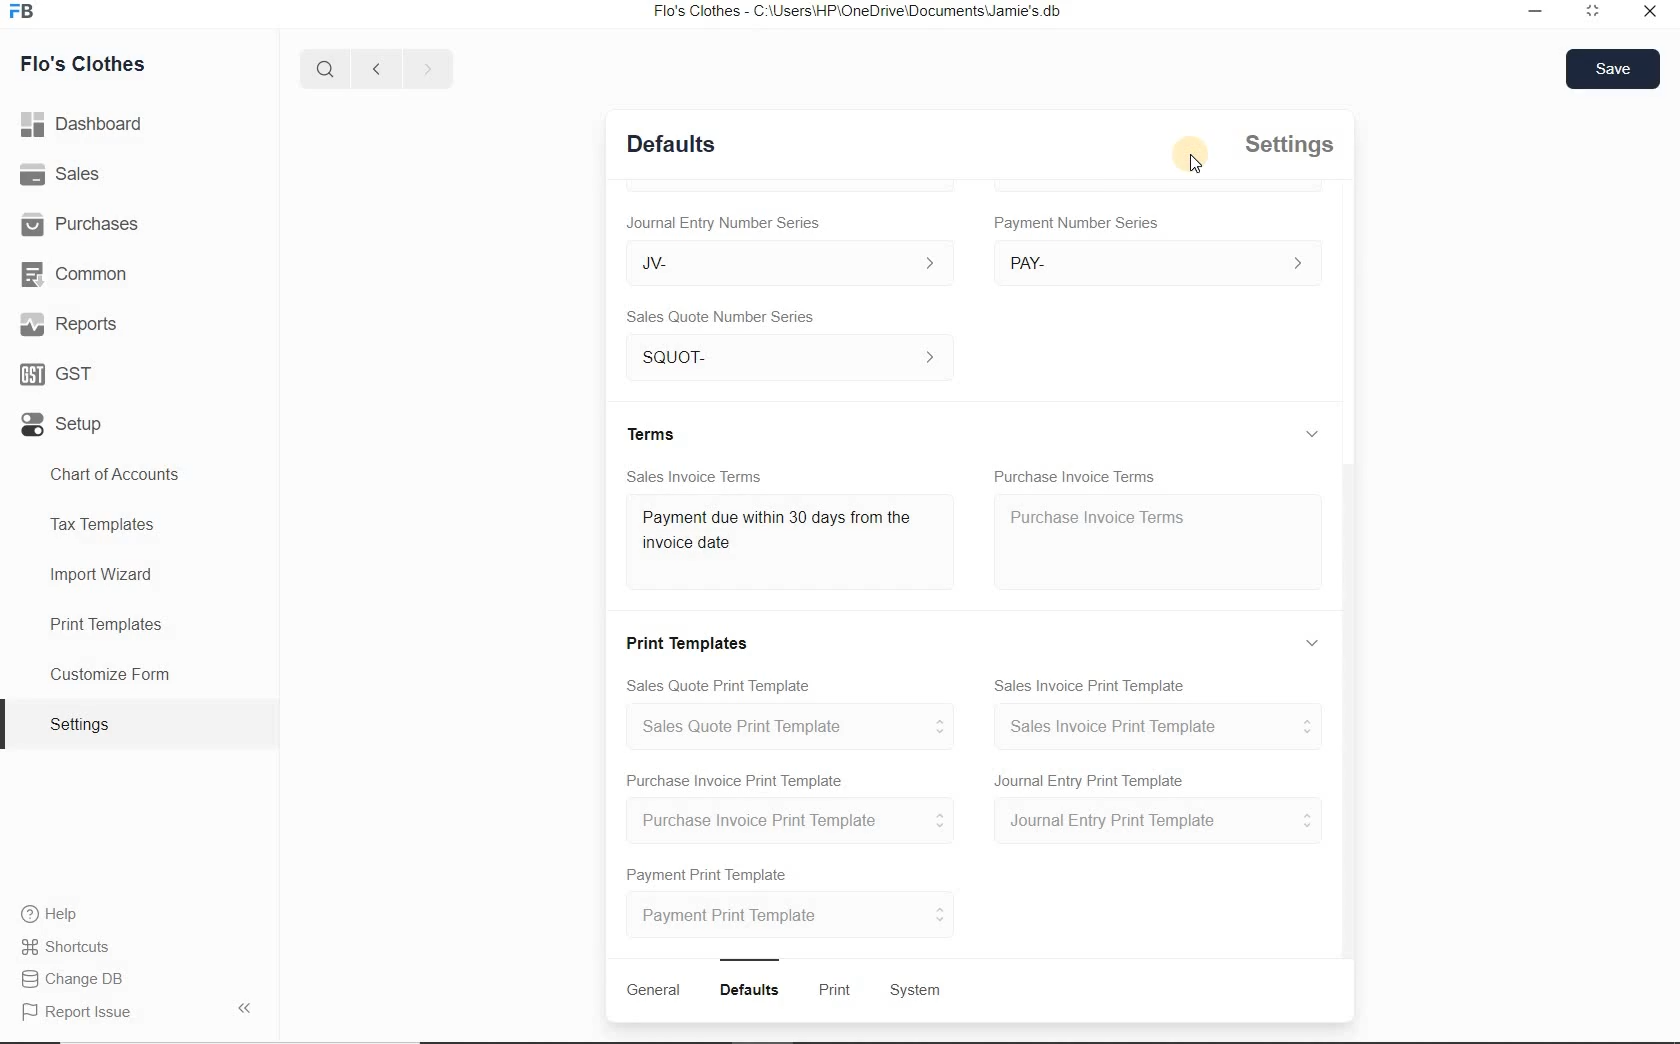 Image resolution: width=1680 pixels, height=1044 pixels. Describe the element at coordinates (81, 66) in the screenshot. I see `Flo's Clothes` at that location.